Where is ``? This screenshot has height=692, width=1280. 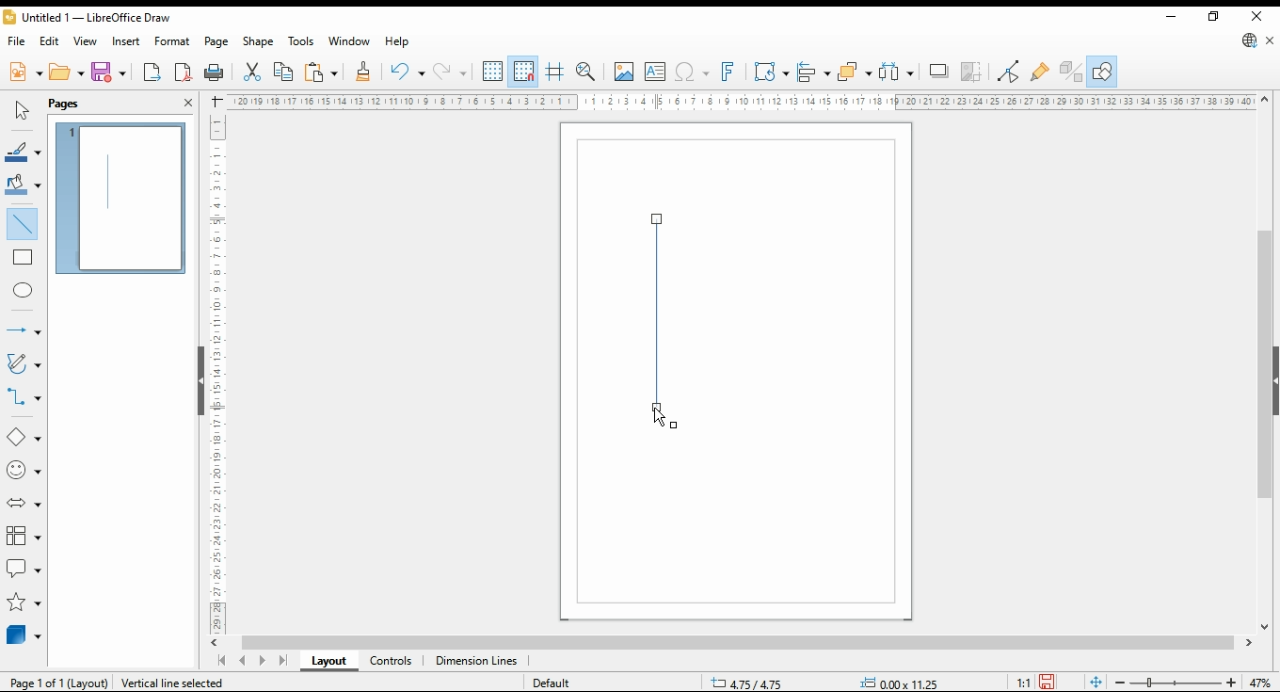  is located at coordinates (890, 680).